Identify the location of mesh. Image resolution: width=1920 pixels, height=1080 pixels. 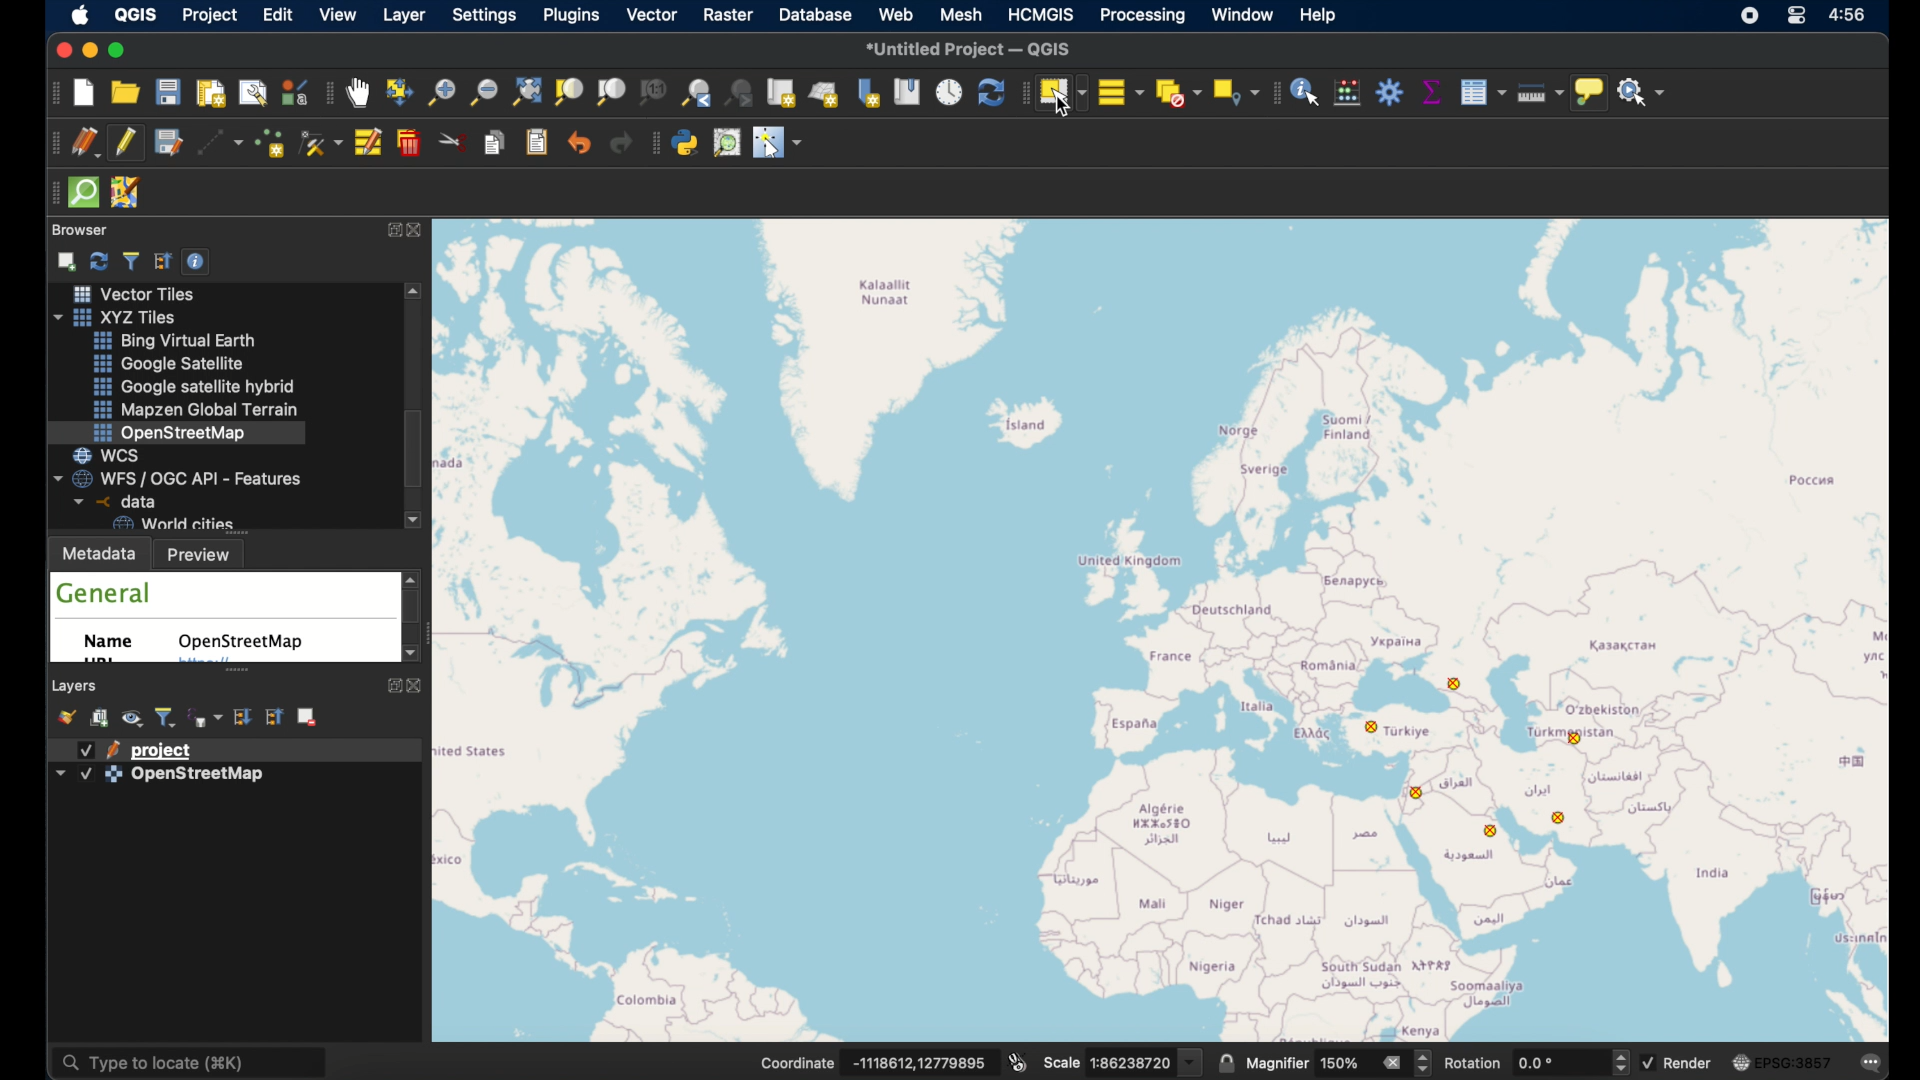
(959, 13).